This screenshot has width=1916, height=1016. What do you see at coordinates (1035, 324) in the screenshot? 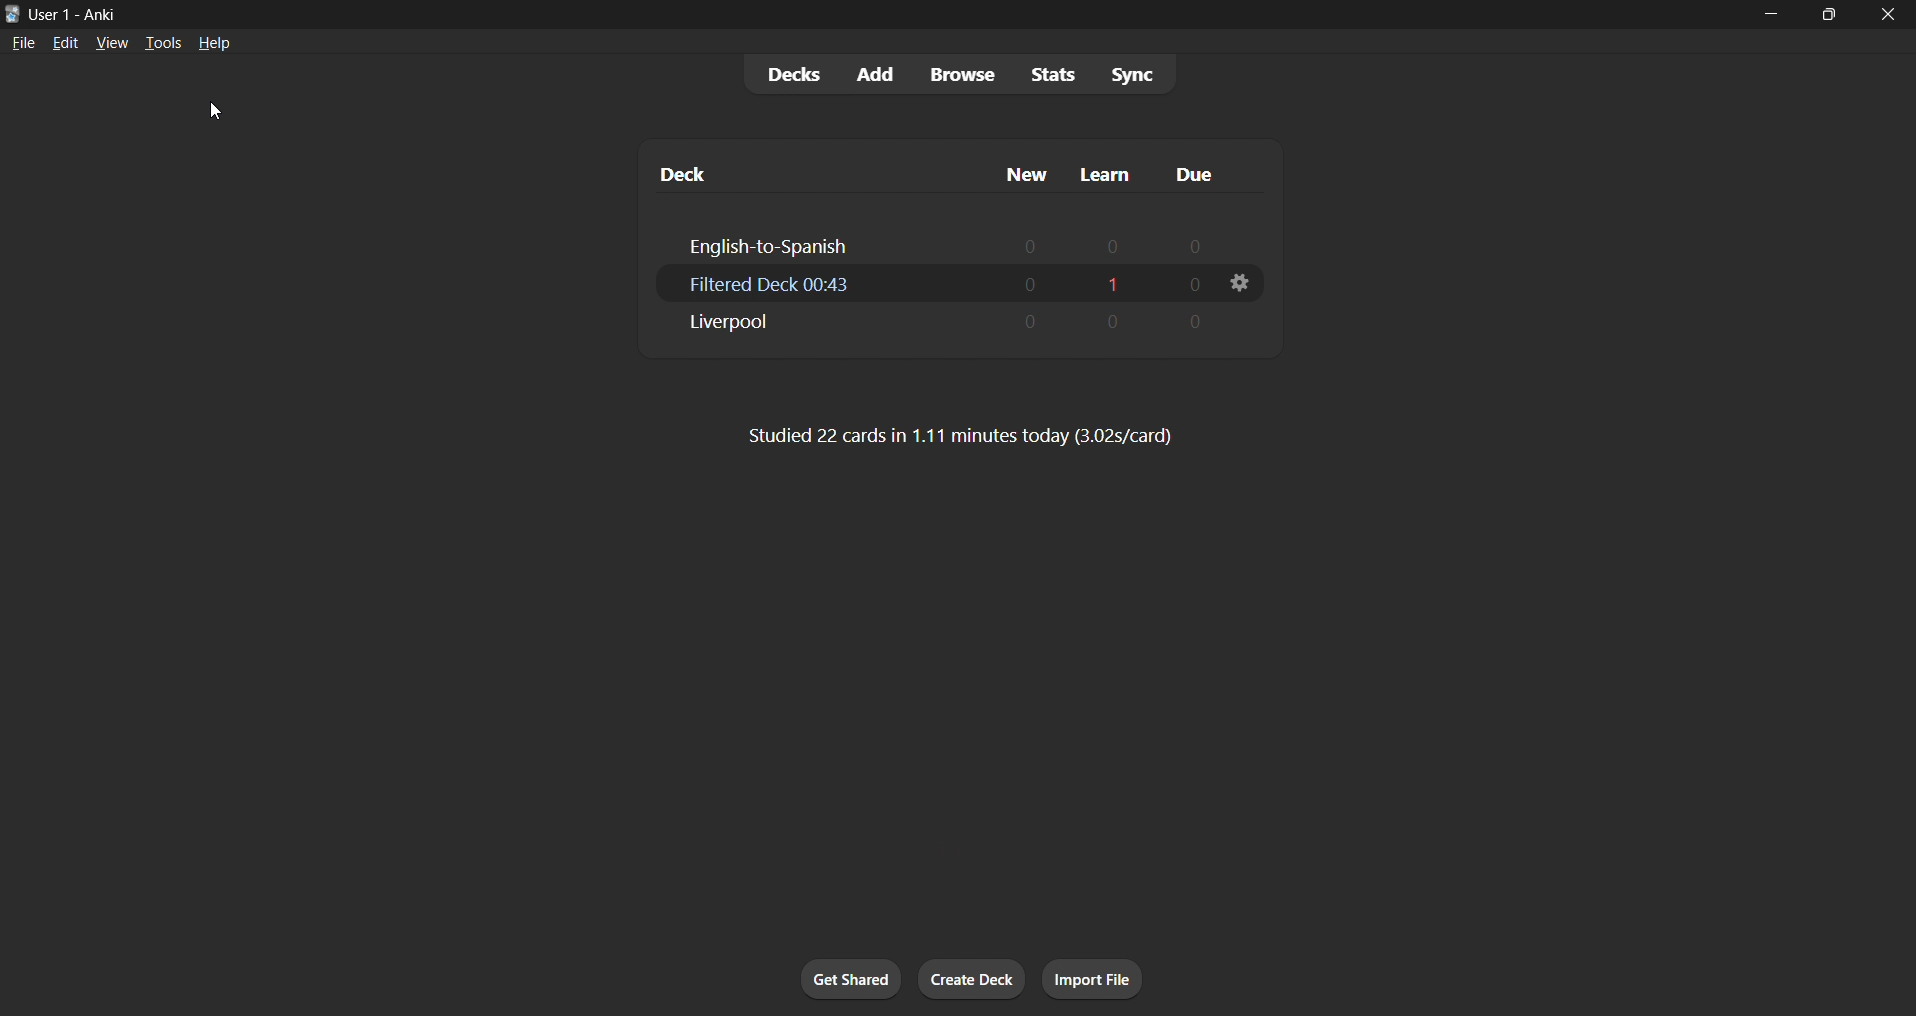
I see `0` at bounding box center [1035, 324].